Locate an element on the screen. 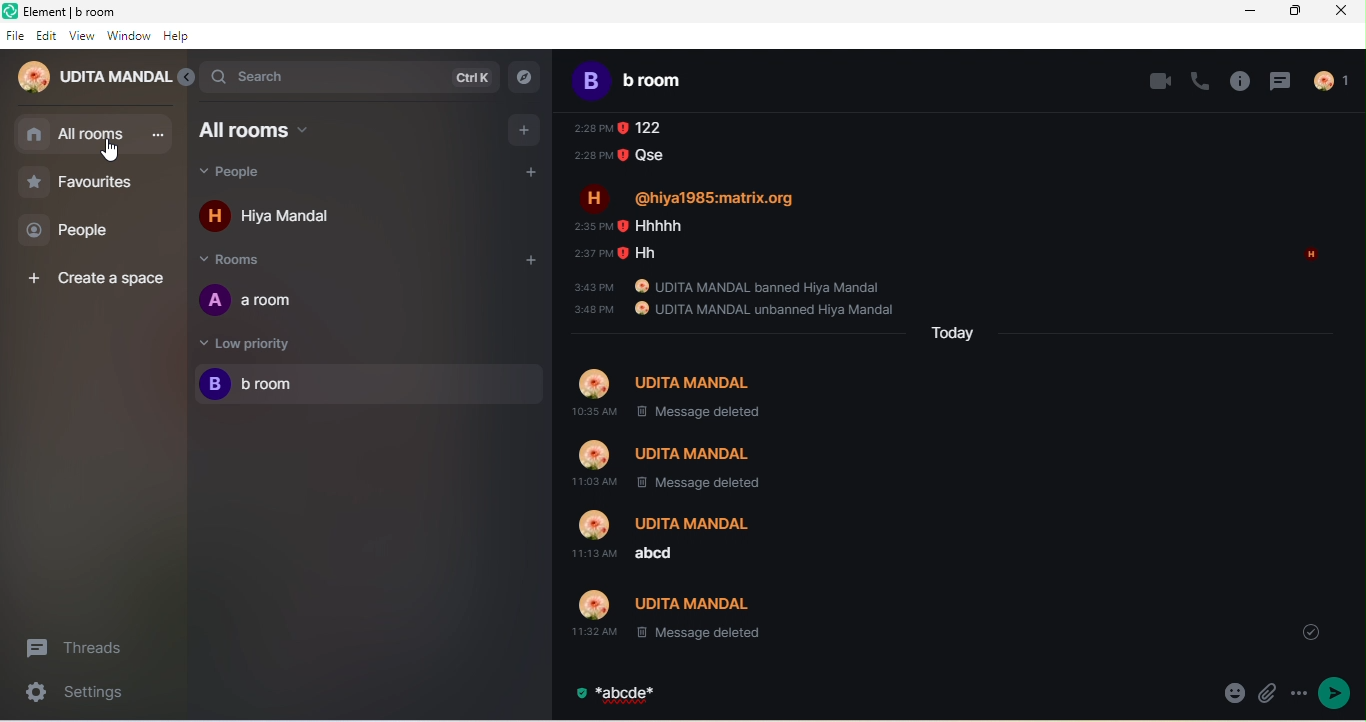 The height and width of the screenshot is (722, 1366). drop down is located at coordinates (1310, 628).